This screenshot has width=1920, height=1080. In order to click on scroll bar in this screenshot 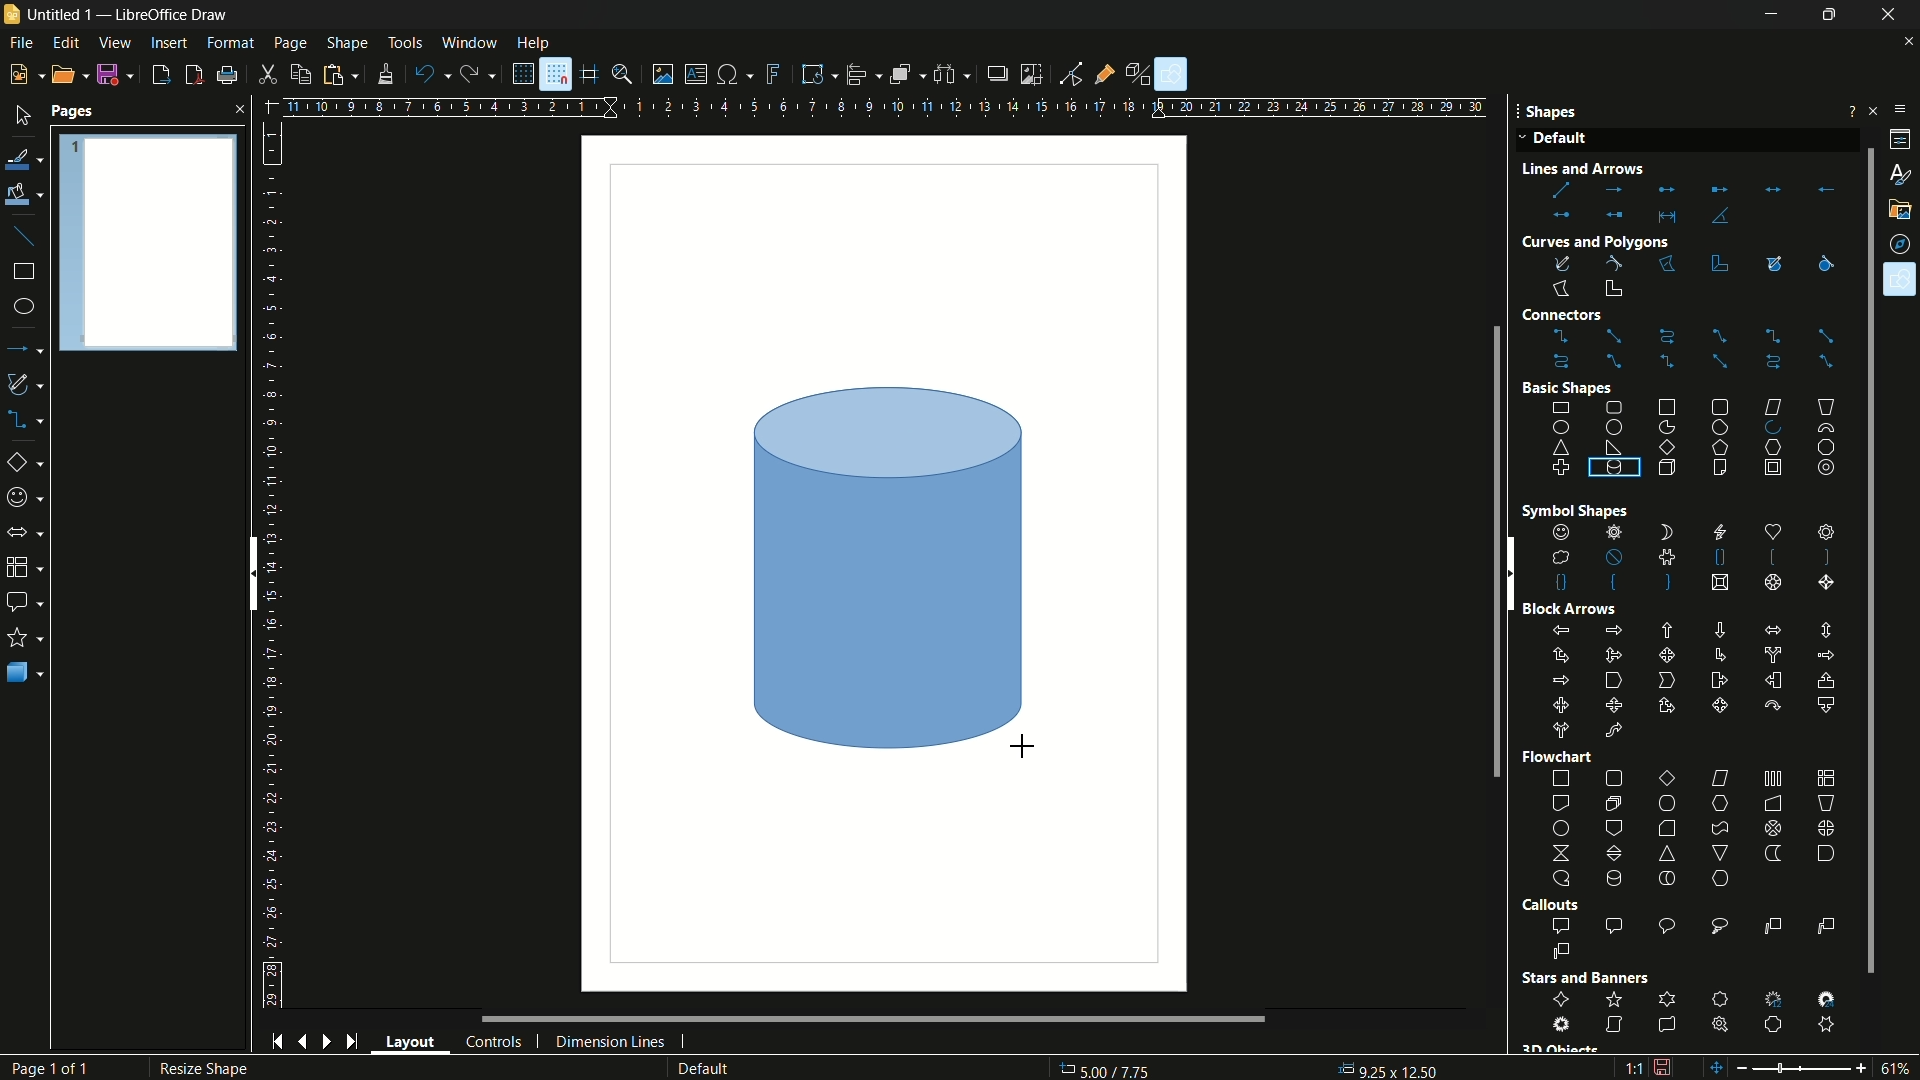, I will do `click(1861, 558)`.